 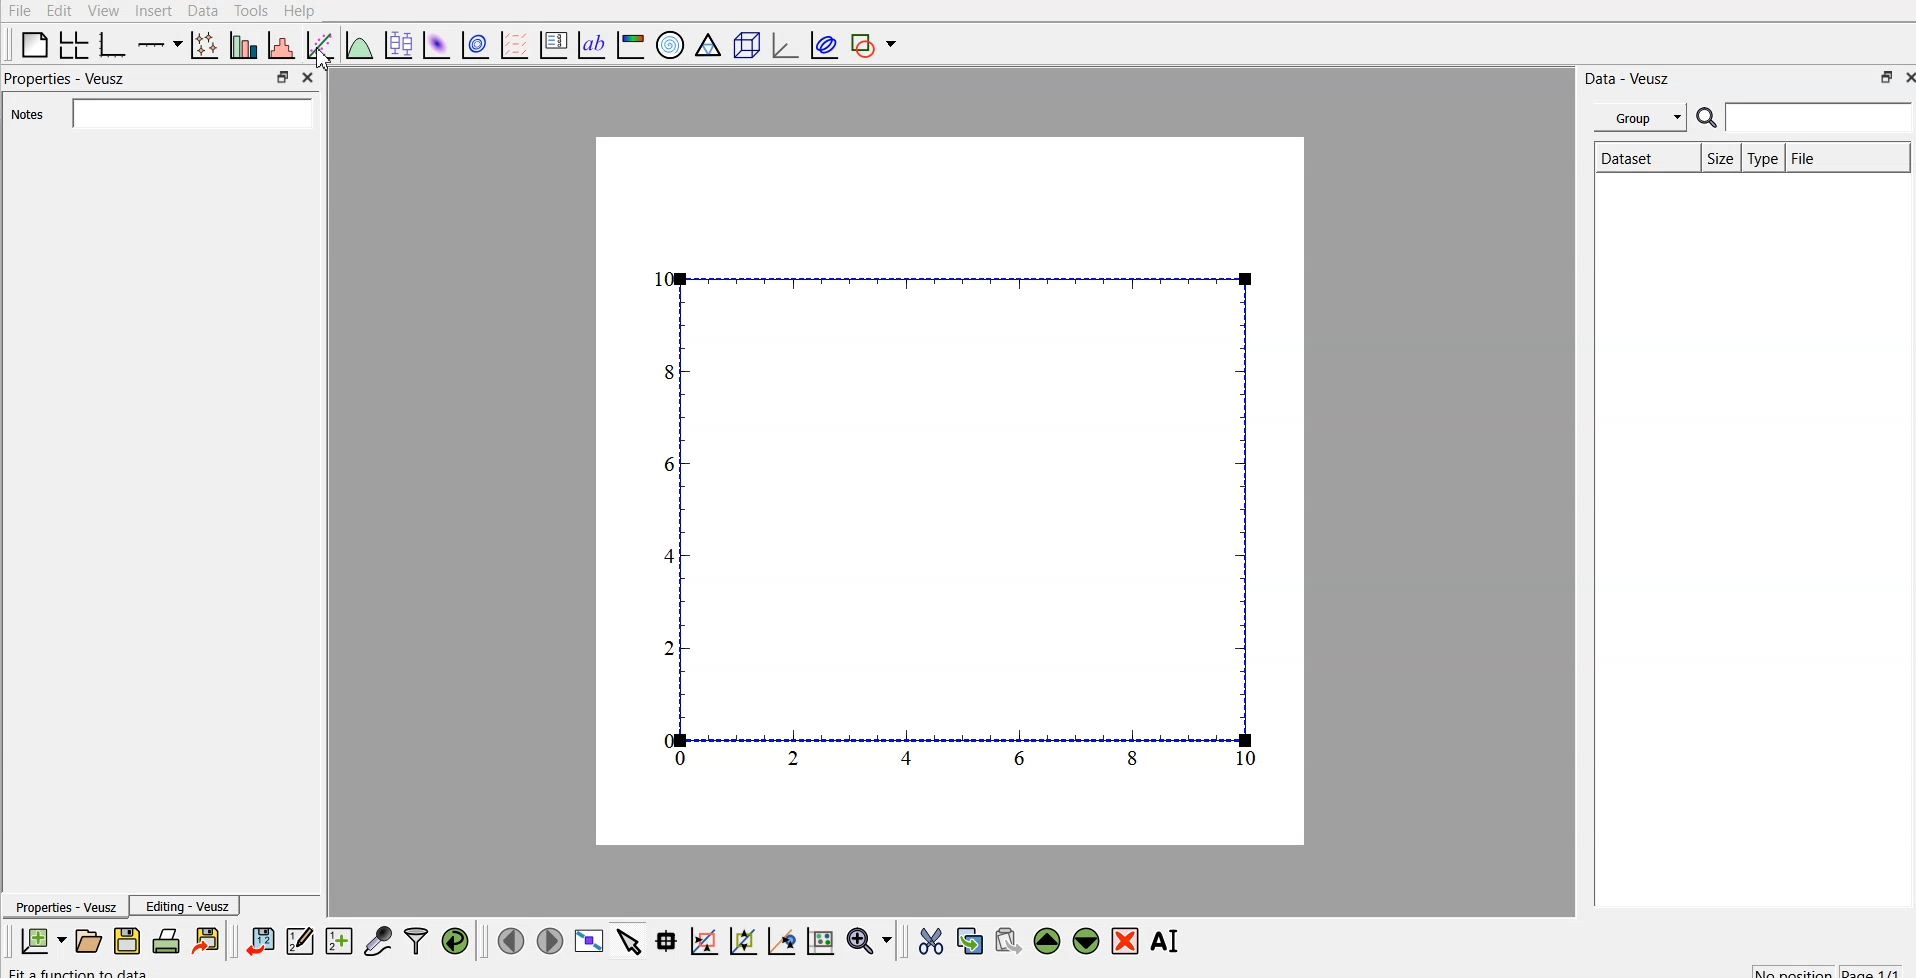 What do you see at coordinates (591, 943) in the screenshot?
I see `view plot fullscreen` at bounding box center [591, 943].